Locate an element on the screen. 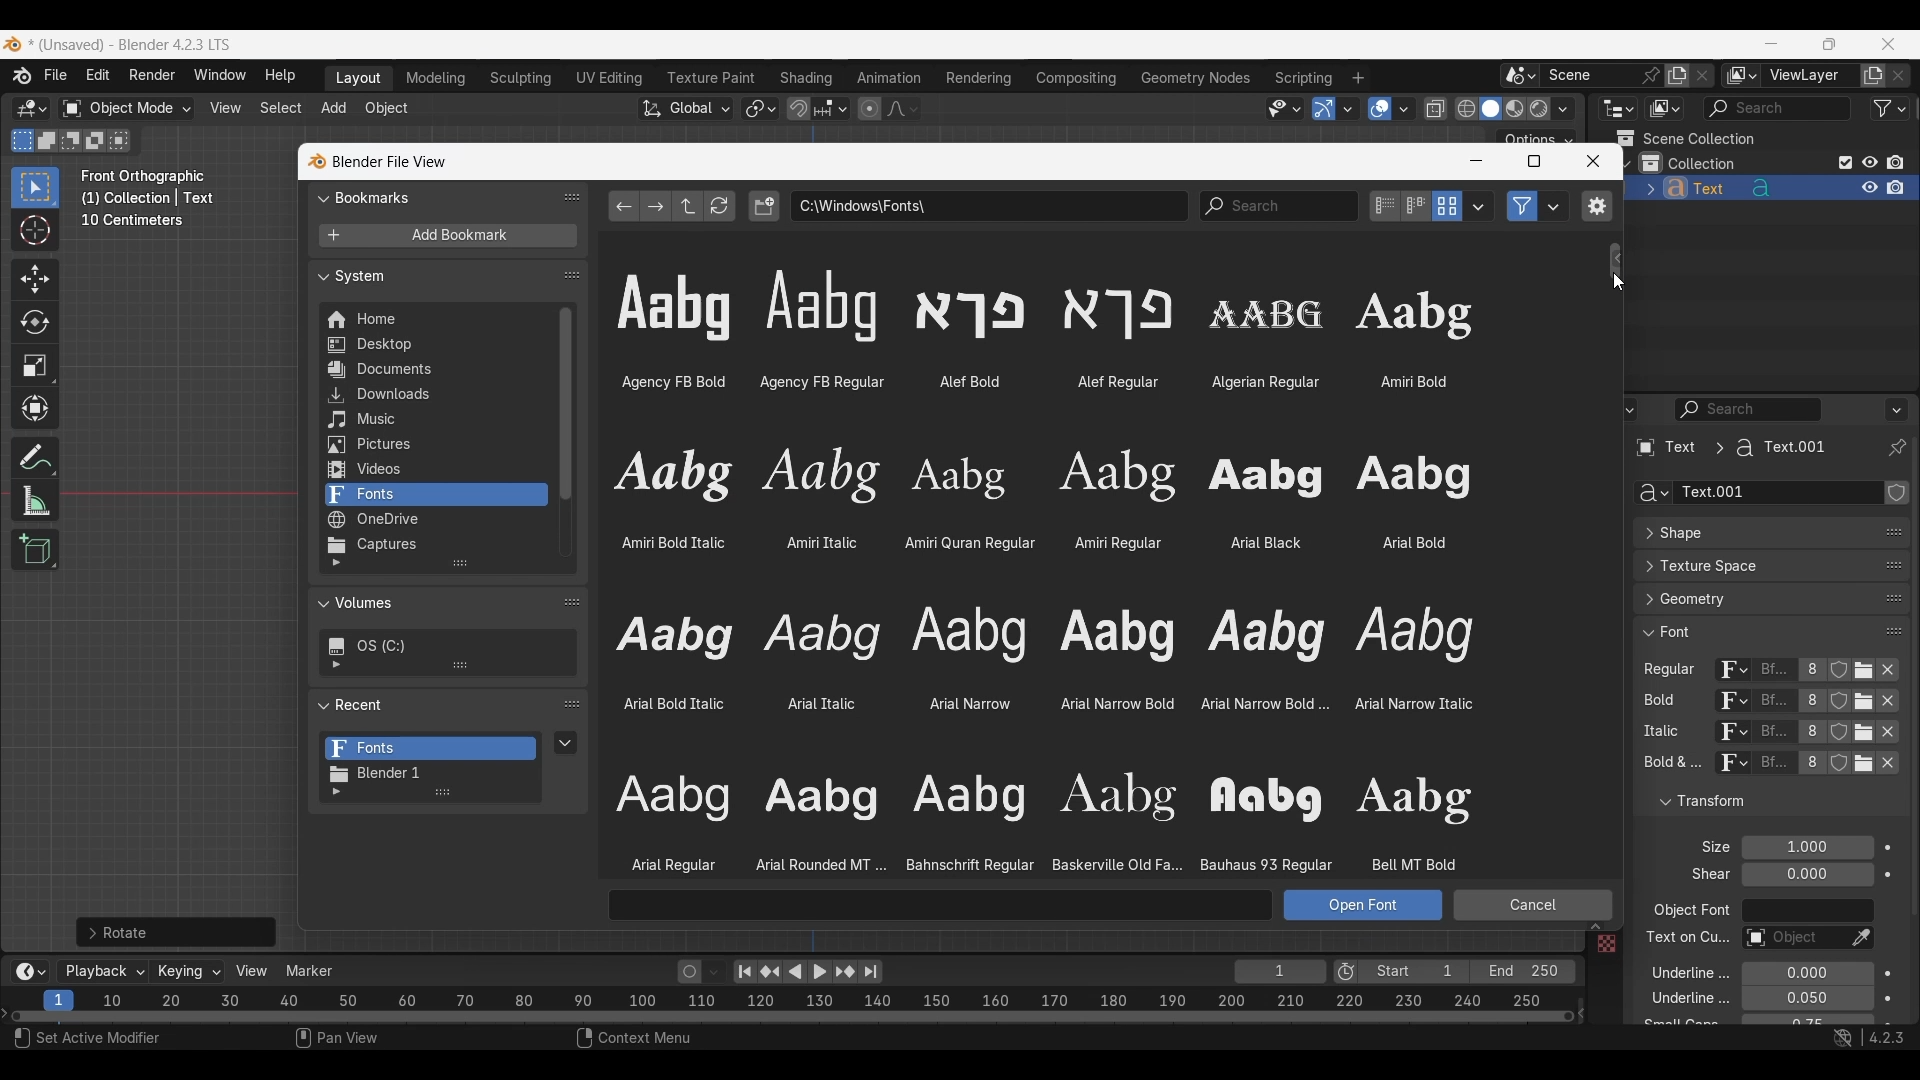  Scene collection is located at coordinates (1685, 138).